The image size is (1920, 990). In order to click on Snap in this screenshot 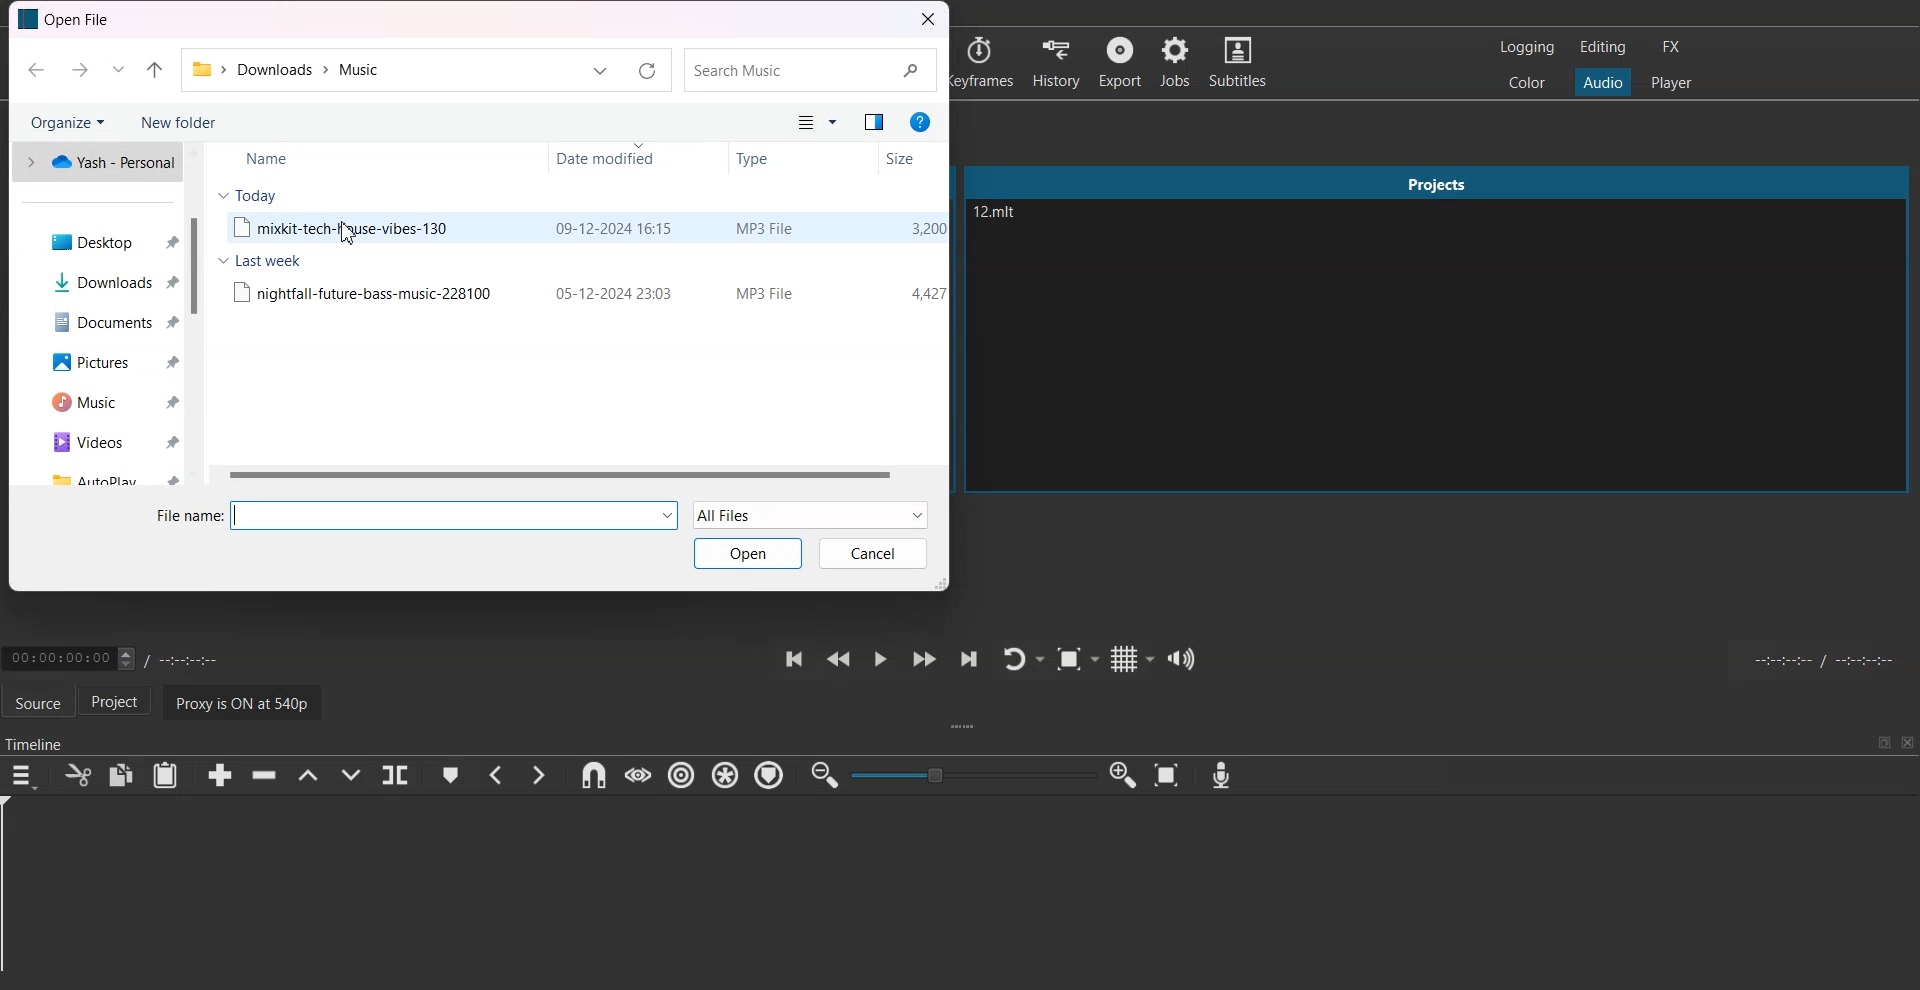, I will do `click(590, 775)`.